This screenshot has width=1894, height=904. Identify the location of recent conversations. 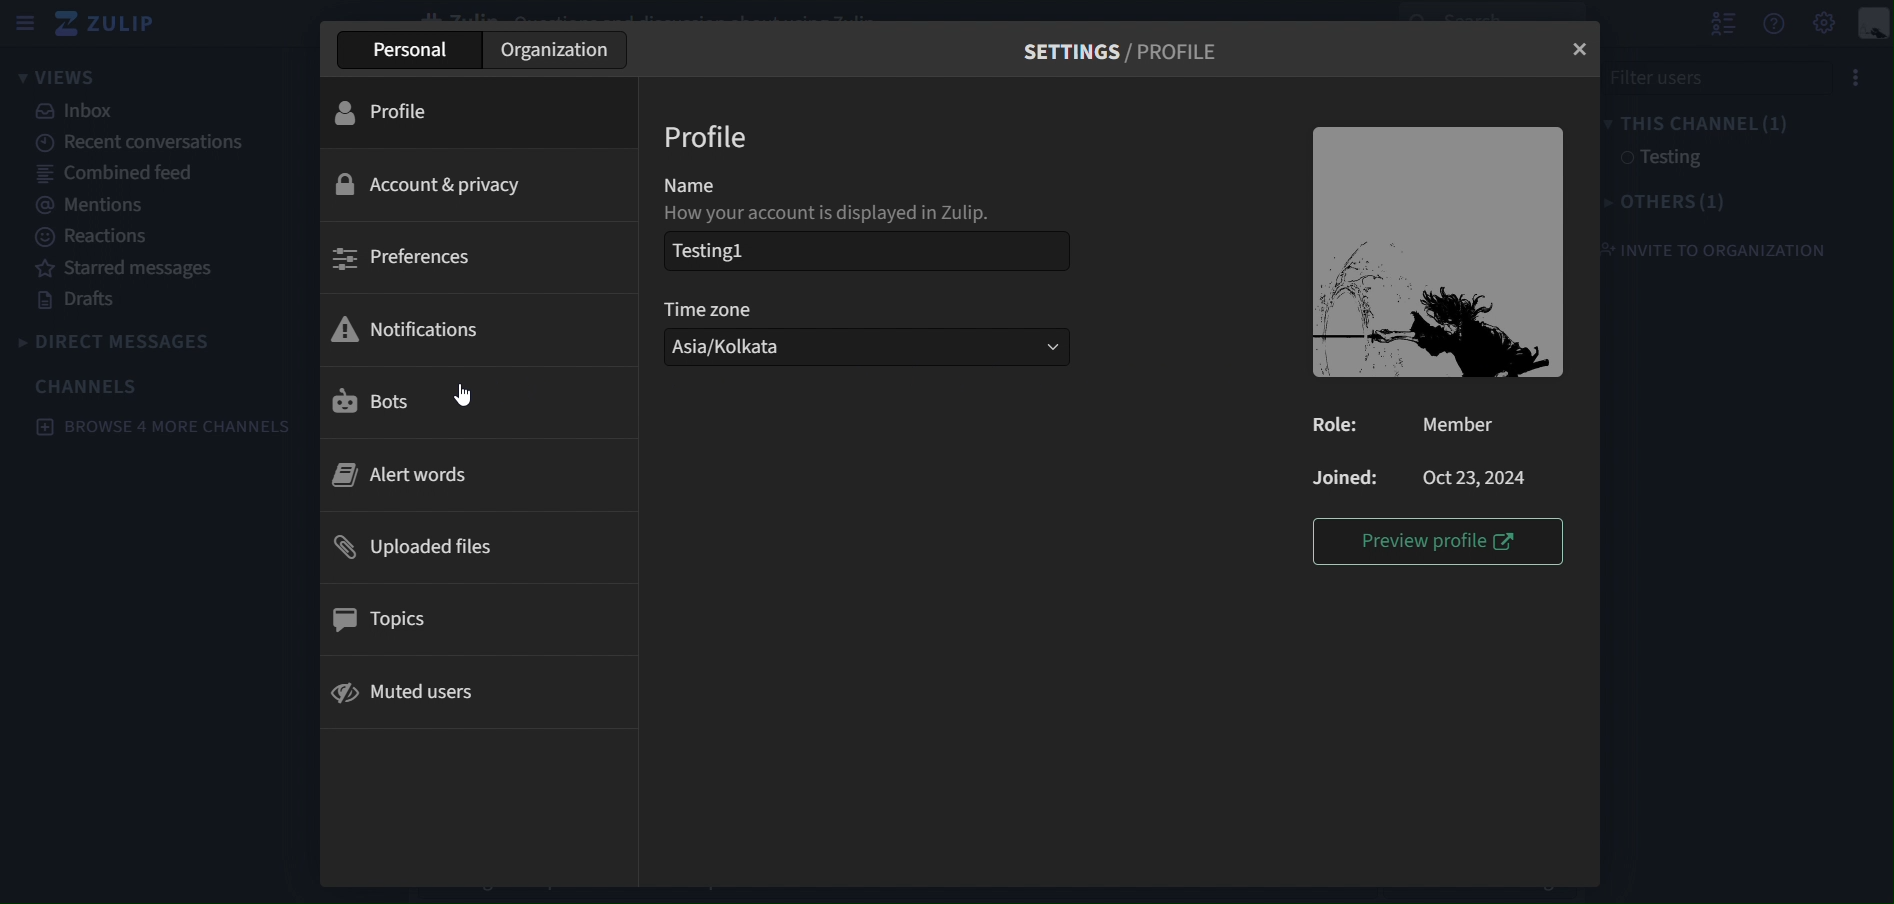
(143, 144).